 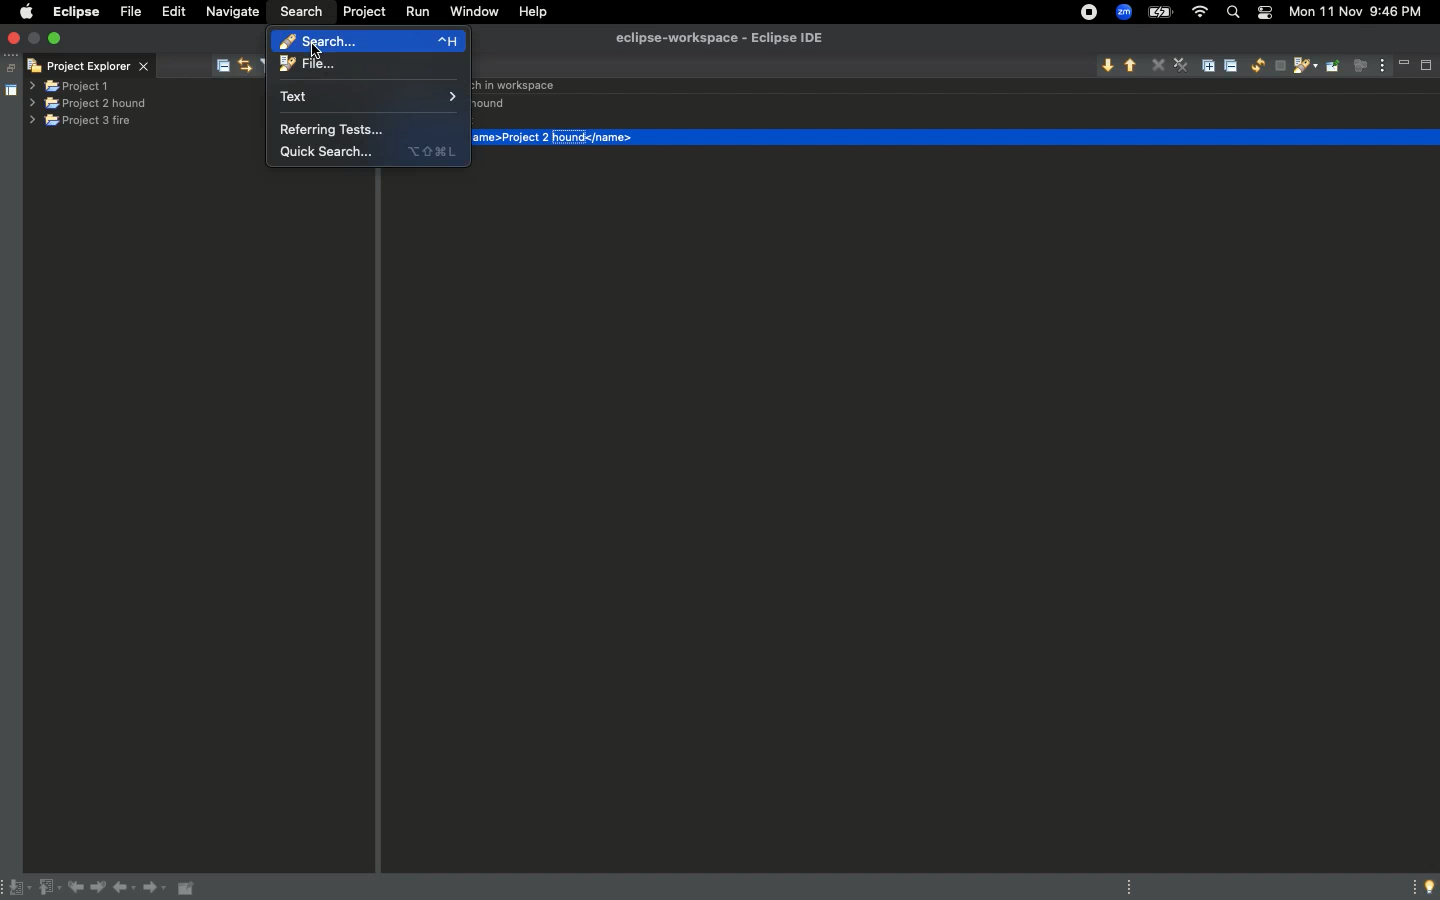 I want to click on Remove selected matches, so click(x=1159, y=64).